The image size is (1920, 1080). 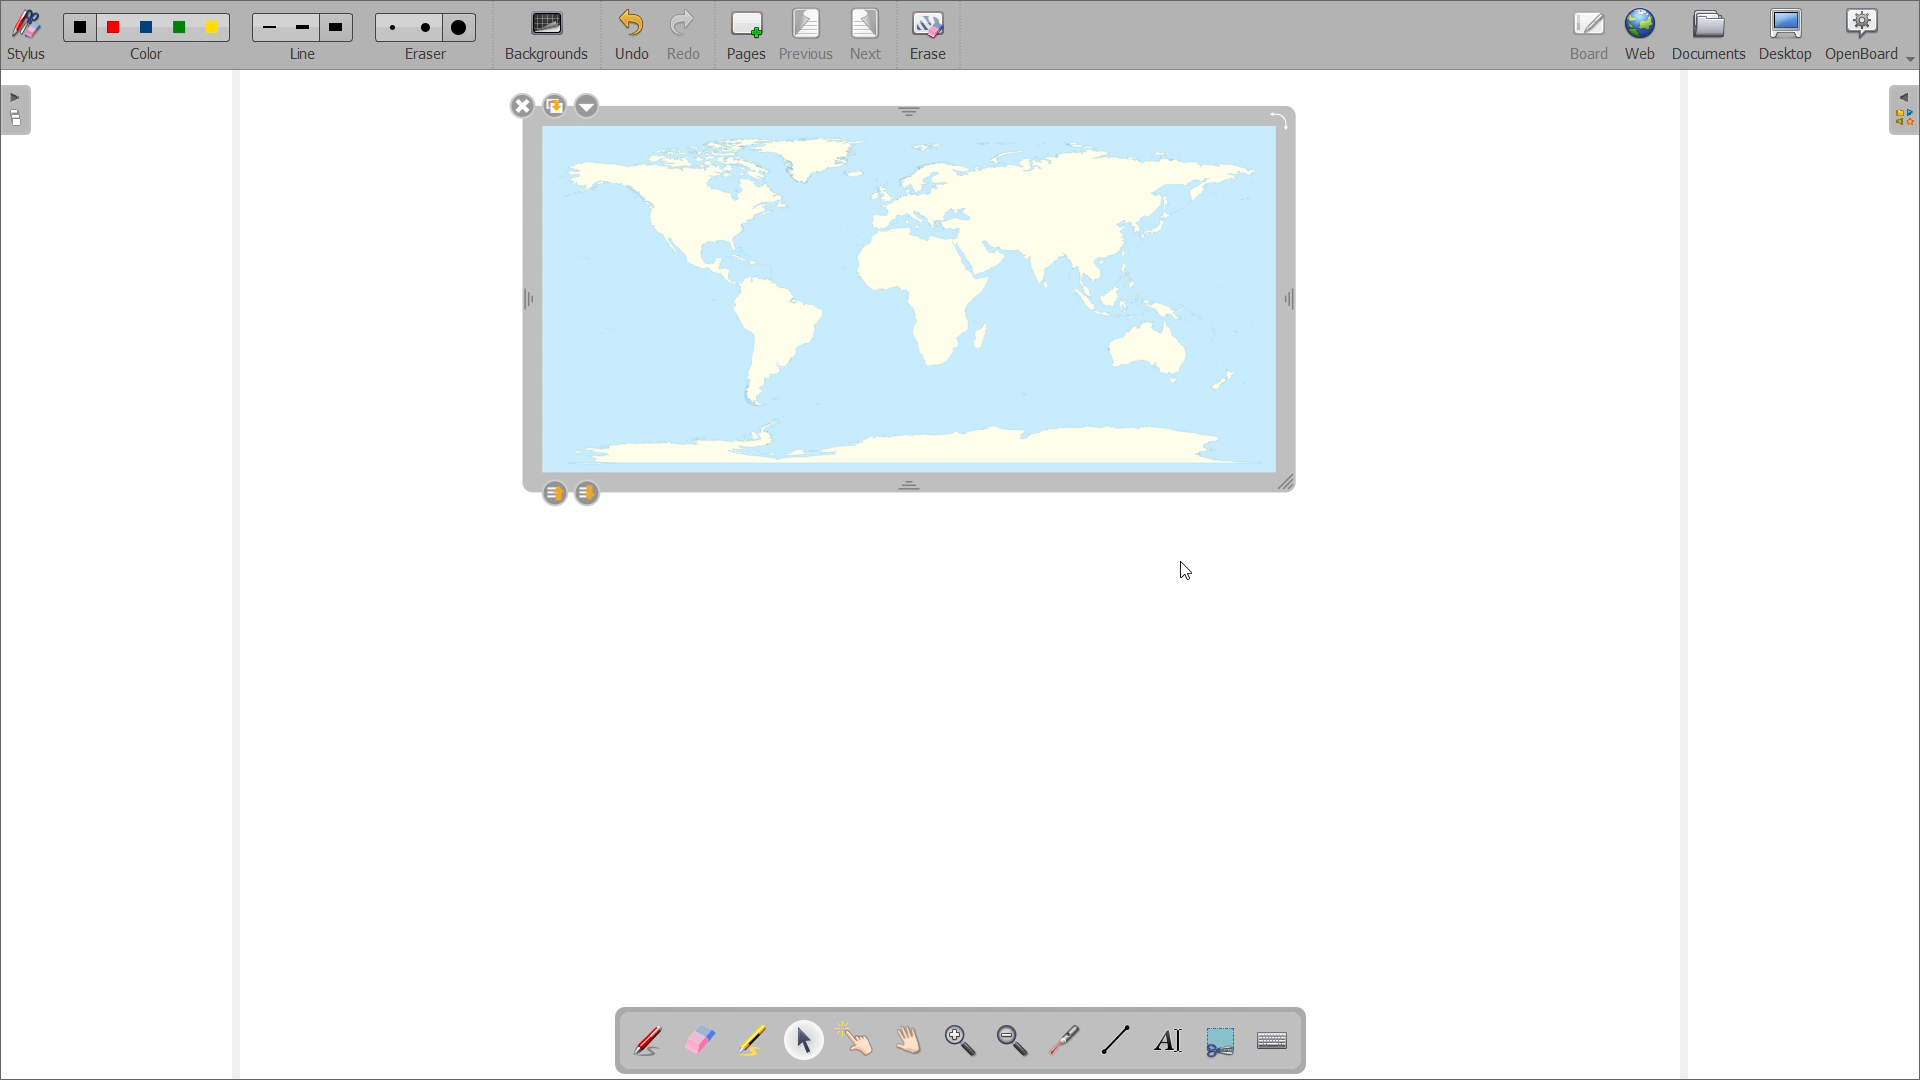 I want to click on line, so click(x=303, y=55).